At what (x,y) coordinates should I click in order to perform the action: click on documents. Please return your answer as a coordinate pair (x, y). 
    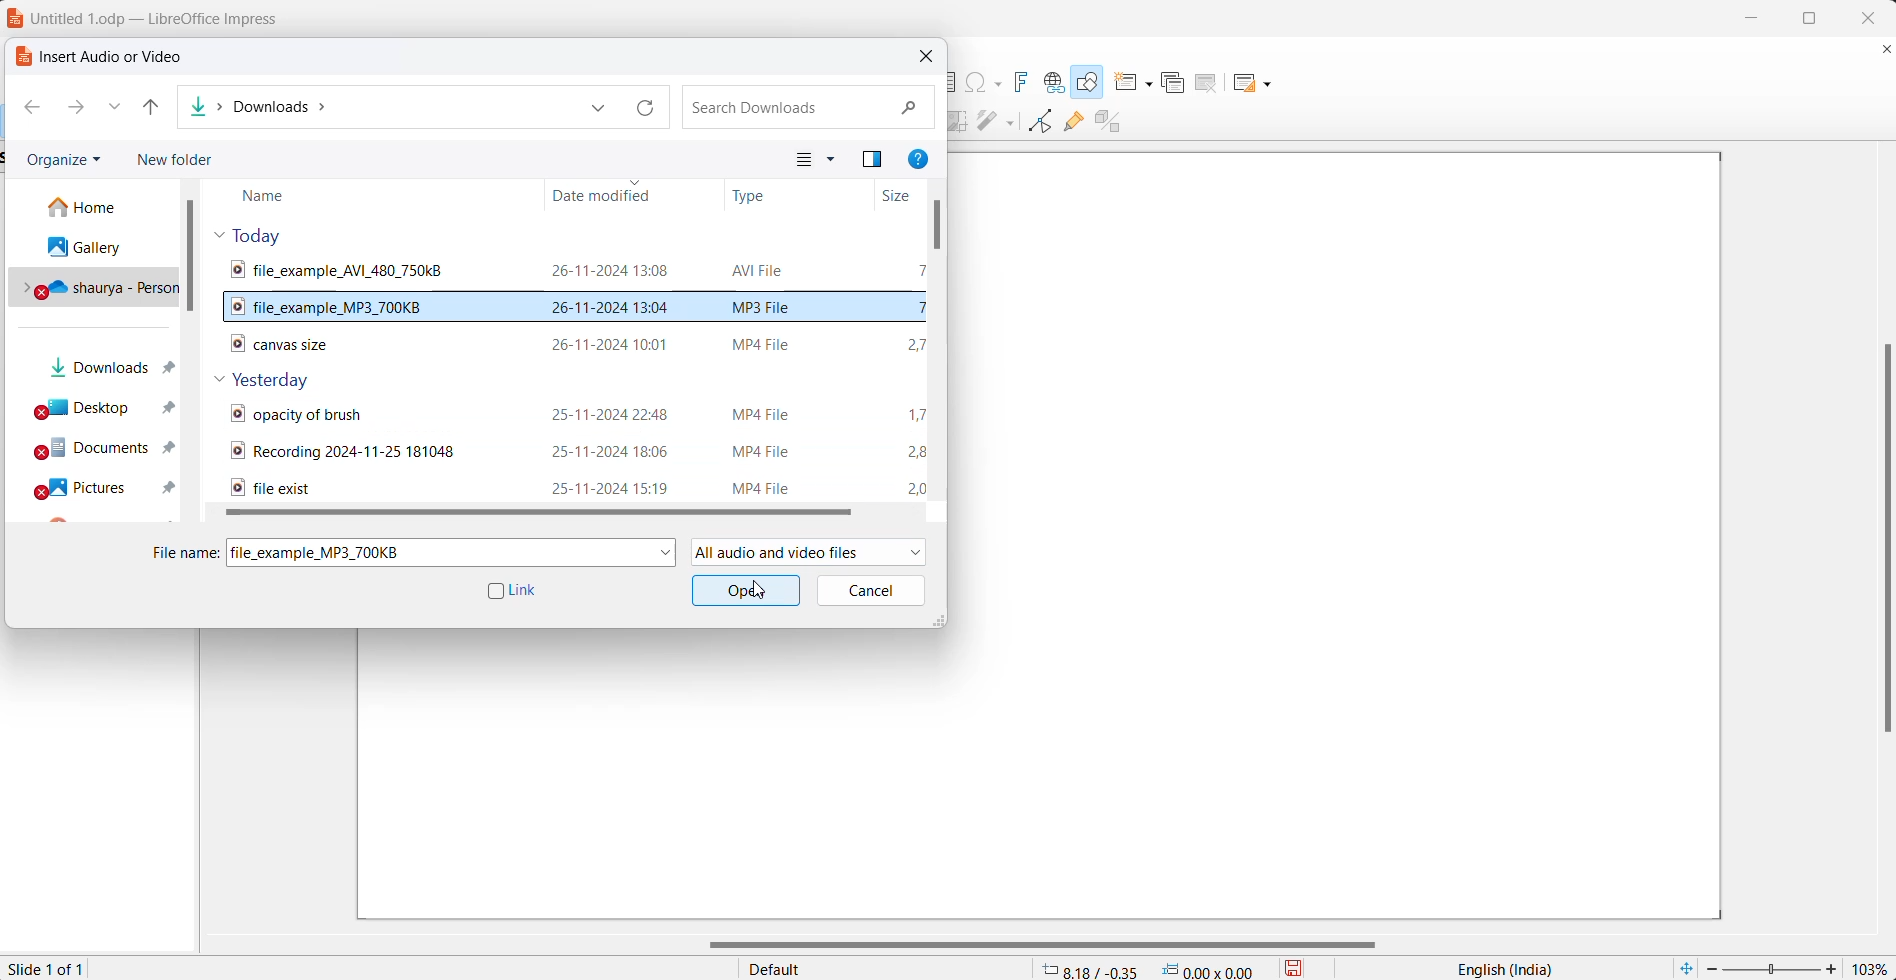
    Looking at the image, I should click on (106, 449).